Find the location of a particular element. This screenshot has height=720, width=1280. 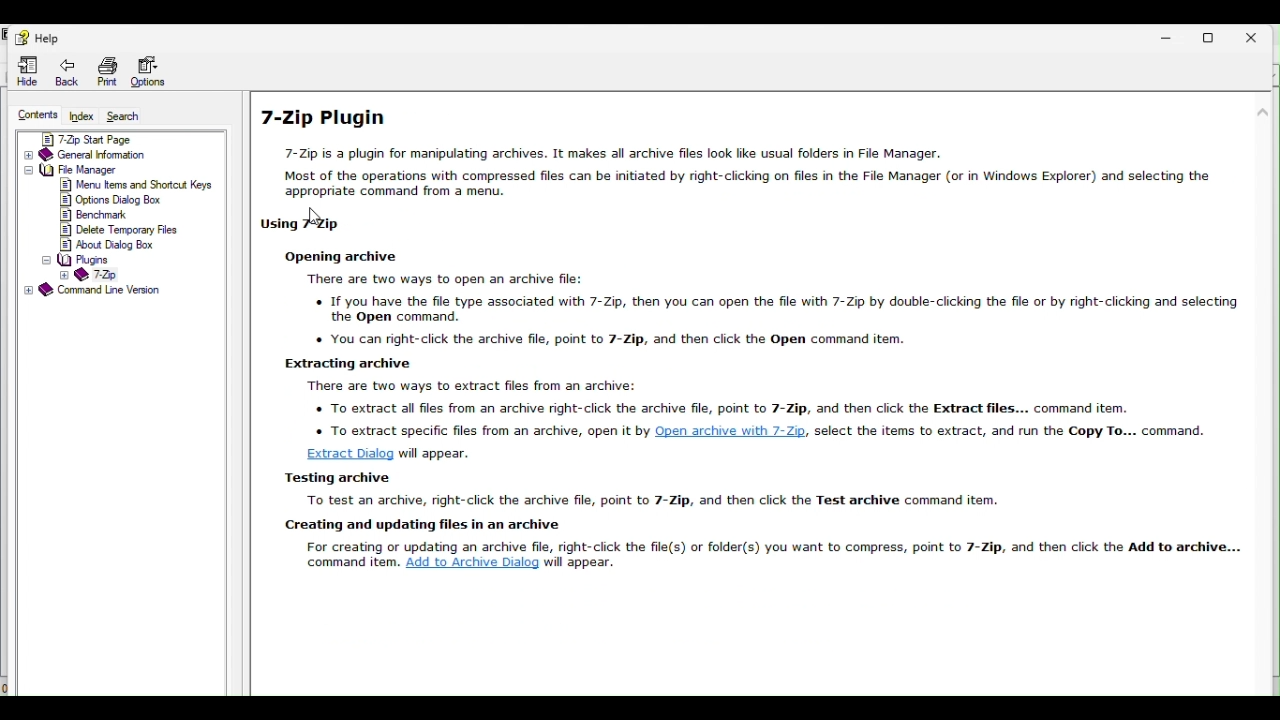

General information is located at coordinates (120, 154).